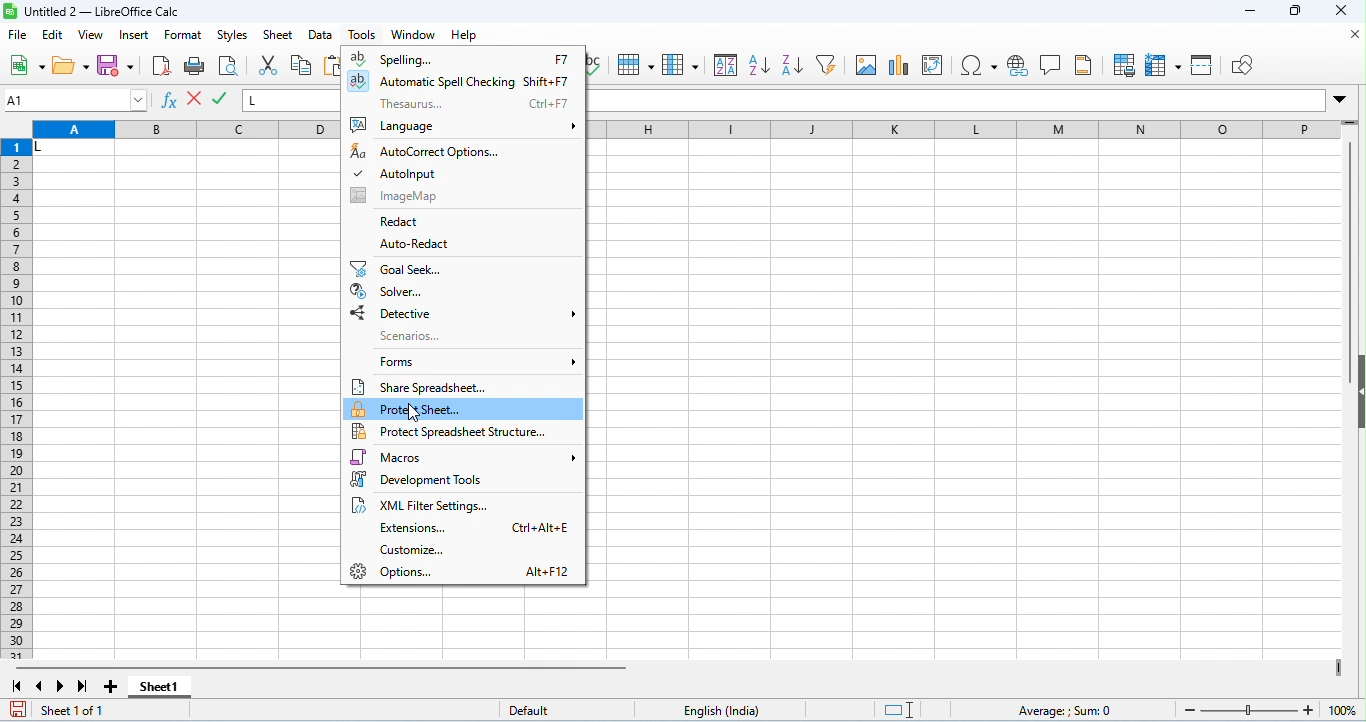 This screenshot has height=722, width=1366. Describe the element at coordinates (900, 67) in the screenshot. I see `insert chart` at that location.